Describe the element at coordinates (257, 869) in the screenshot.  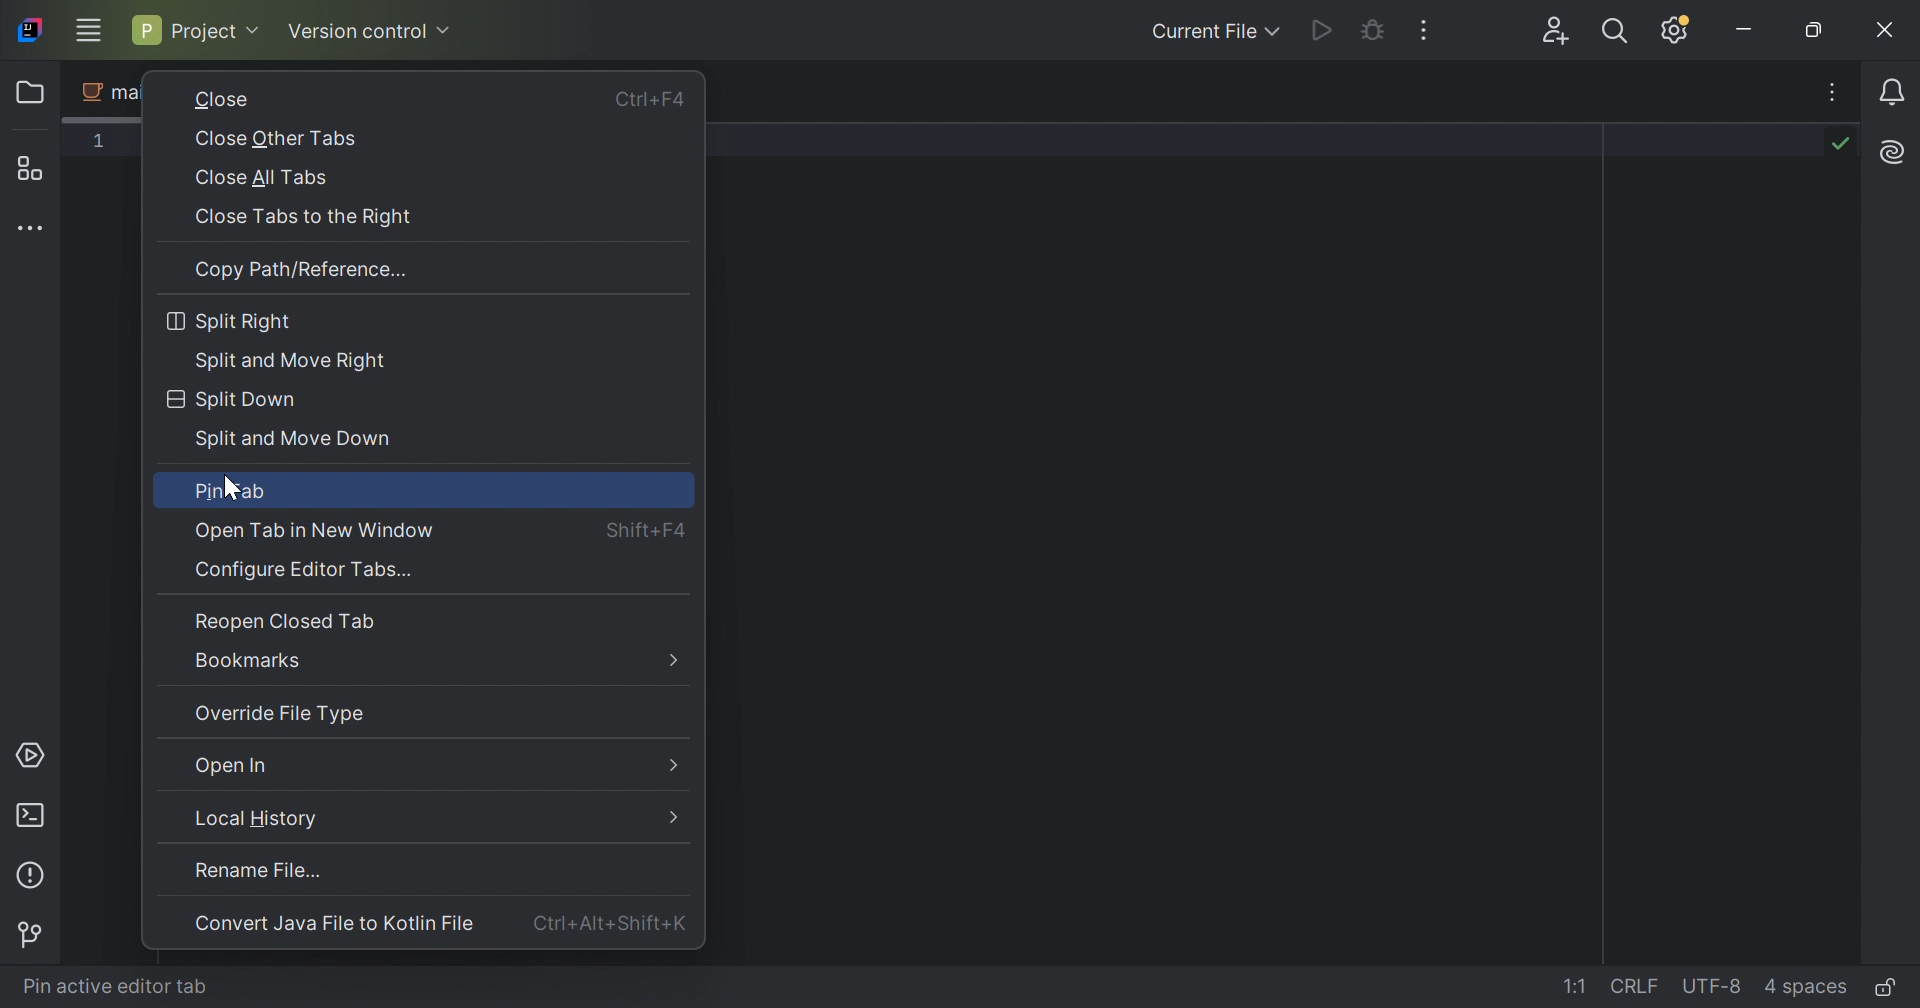
I see `Rename file` at that location.